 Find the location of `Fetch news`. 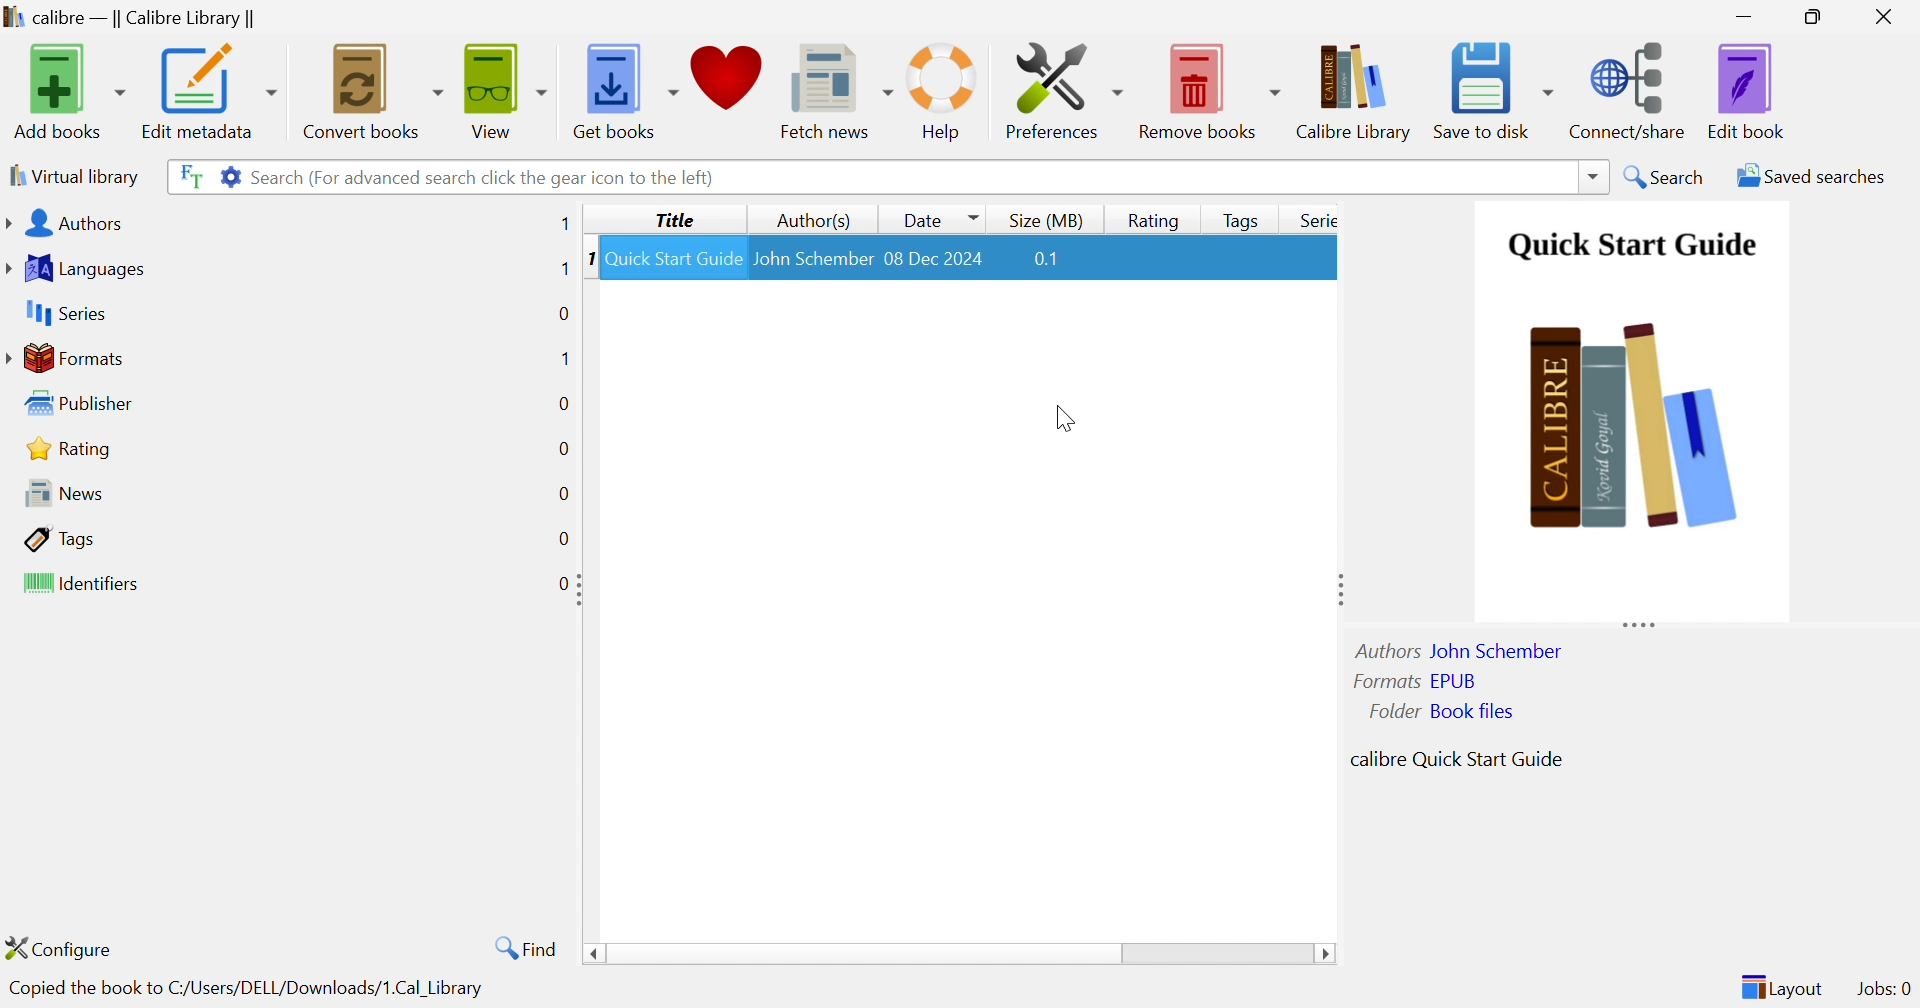

Fetch news is located at coordinates (832, 87).